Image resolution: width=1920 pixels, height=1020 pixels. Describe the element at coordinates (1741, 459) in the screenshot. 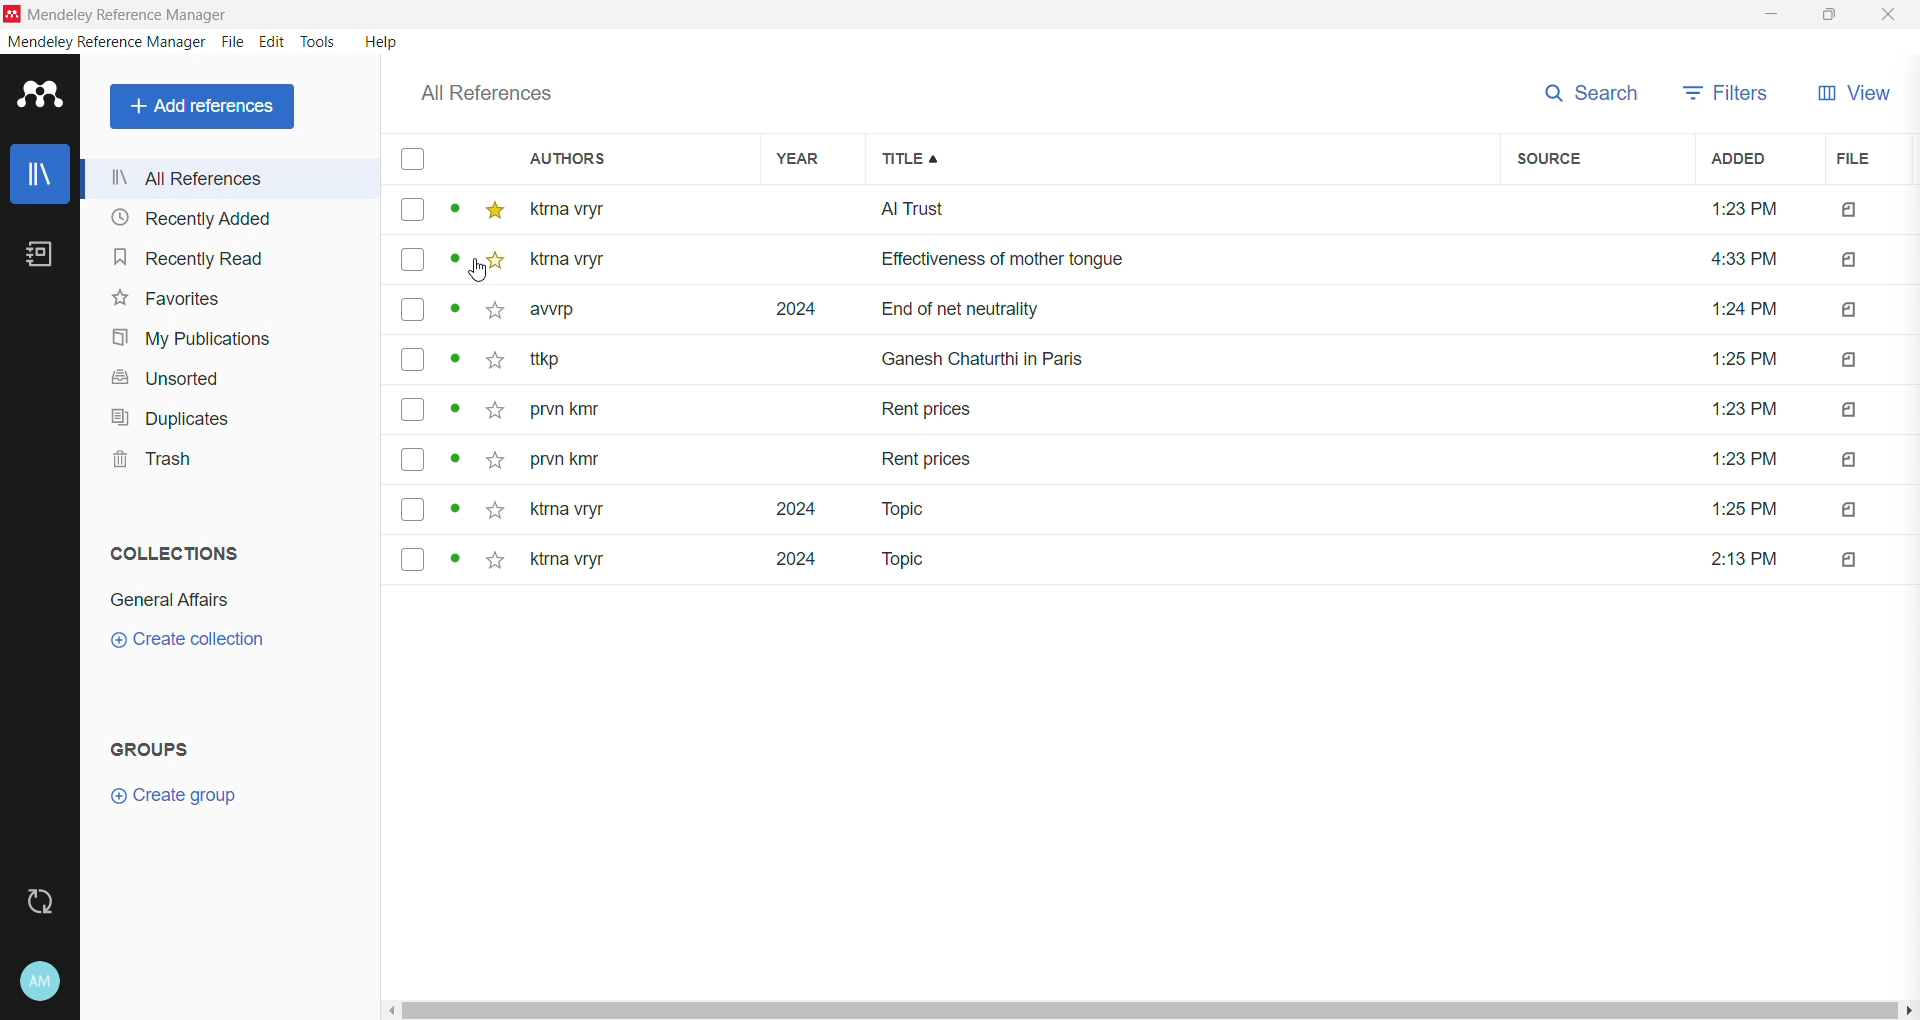

I see `` at that location.